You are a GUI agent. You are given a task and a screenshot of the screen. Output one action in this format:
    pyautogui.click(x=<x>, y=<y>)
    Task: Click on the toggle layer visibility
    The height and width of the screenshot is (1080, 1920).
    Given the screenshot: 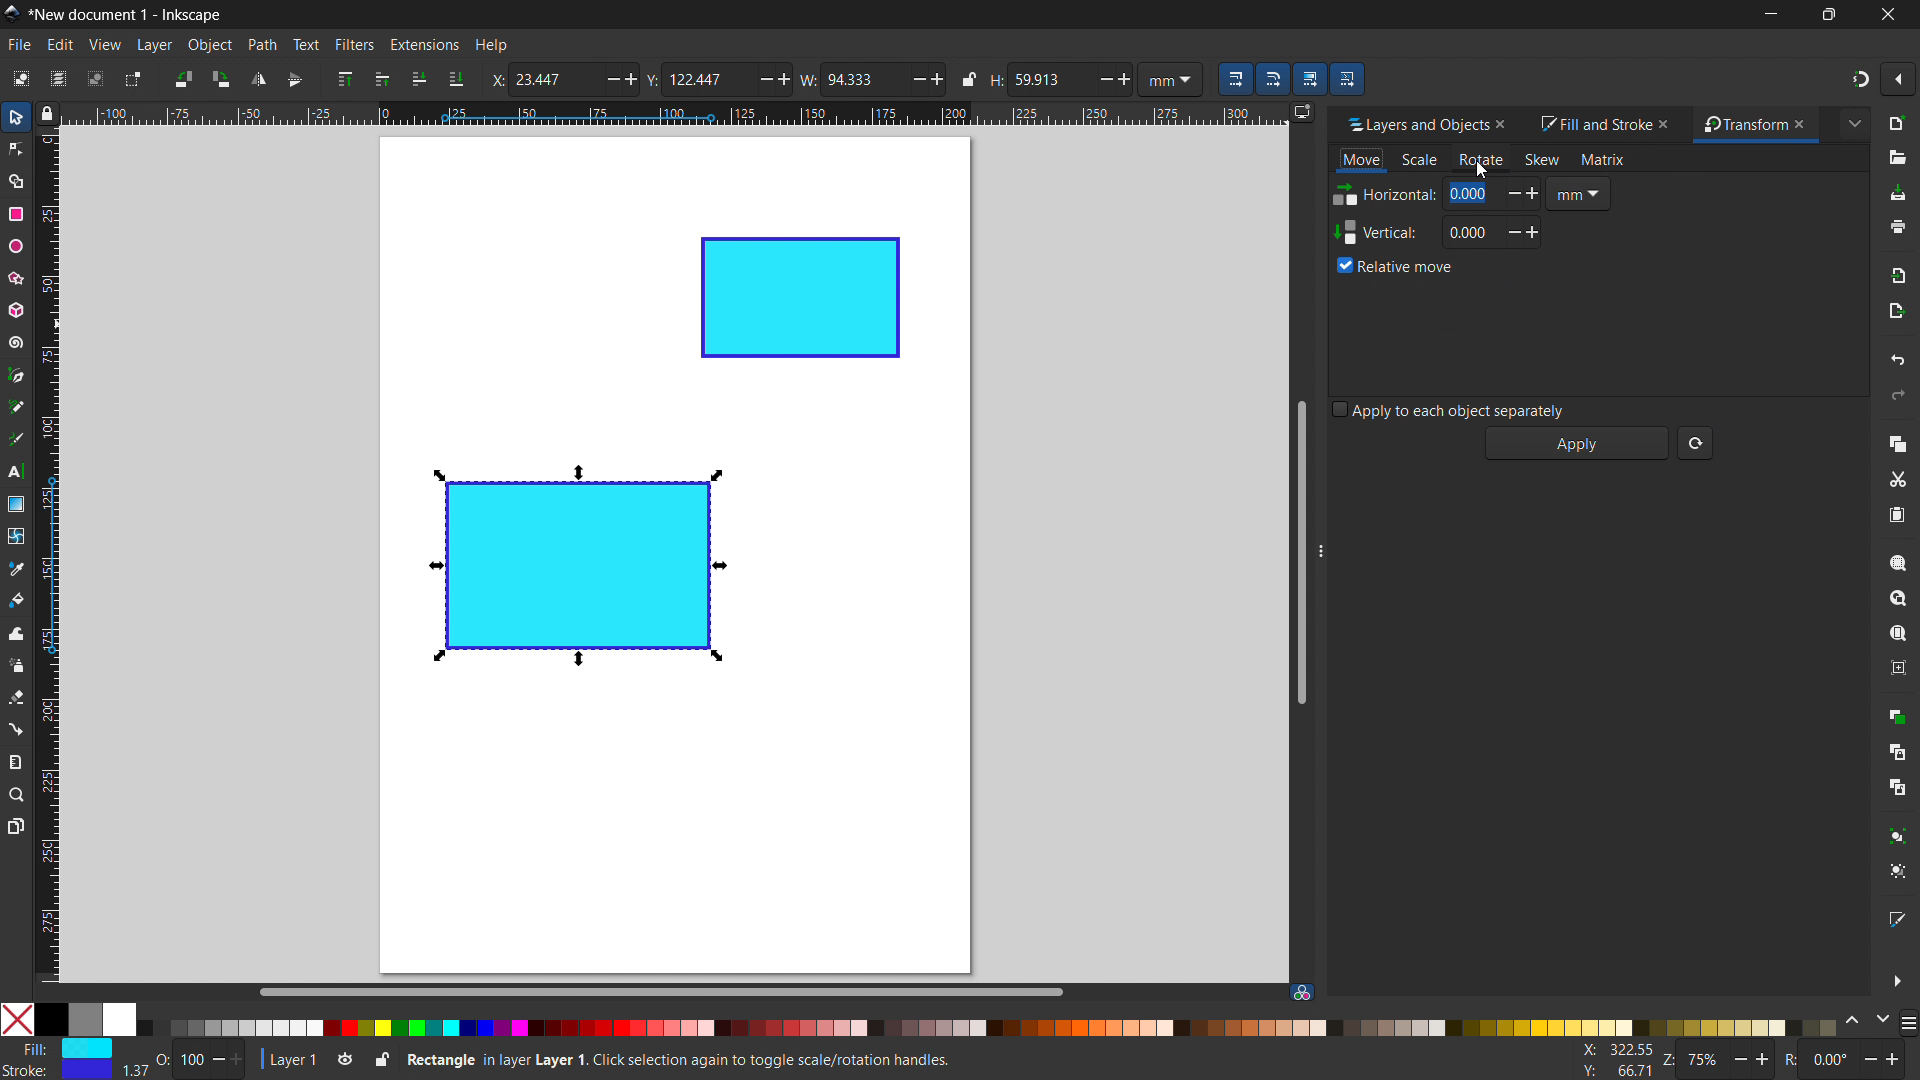 What is the action you would take?
    pyautogui.click(x=346, y=1061)
    